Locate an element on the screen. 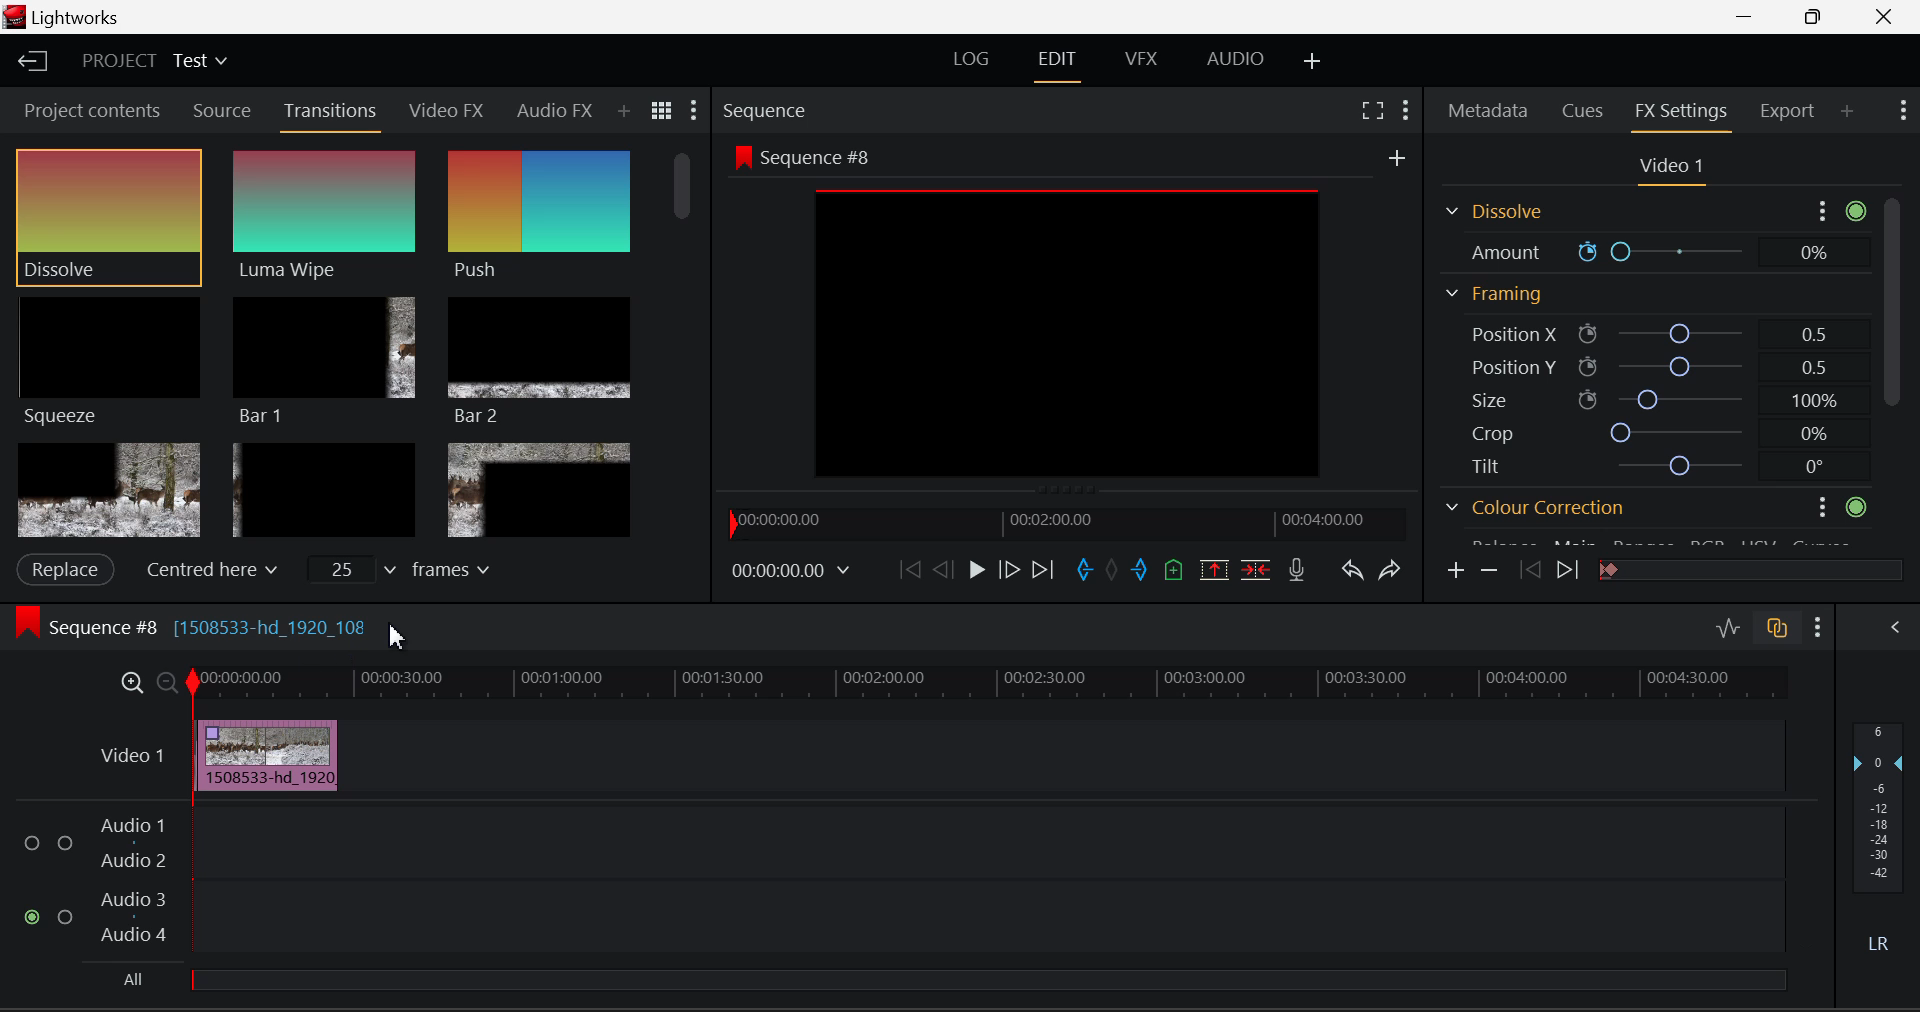 The width and height of the screenshot is (1920, 1012). Export is located at coordinates (1788, 111).